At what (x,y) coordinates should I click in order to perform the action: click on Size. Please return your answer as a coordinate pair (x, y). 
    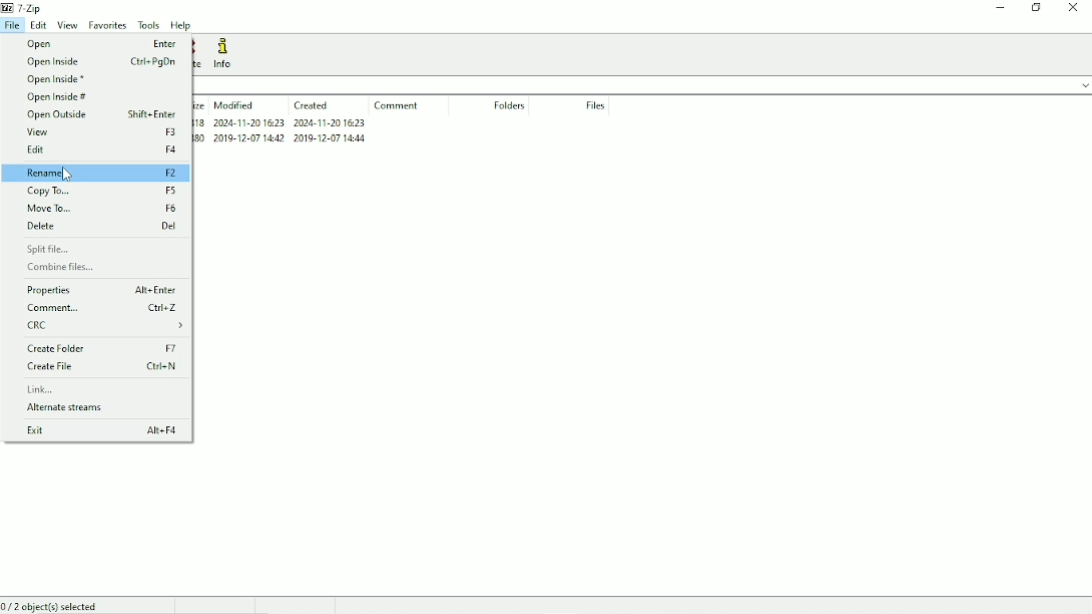
    Looking at the image, I should click on (201, 105).